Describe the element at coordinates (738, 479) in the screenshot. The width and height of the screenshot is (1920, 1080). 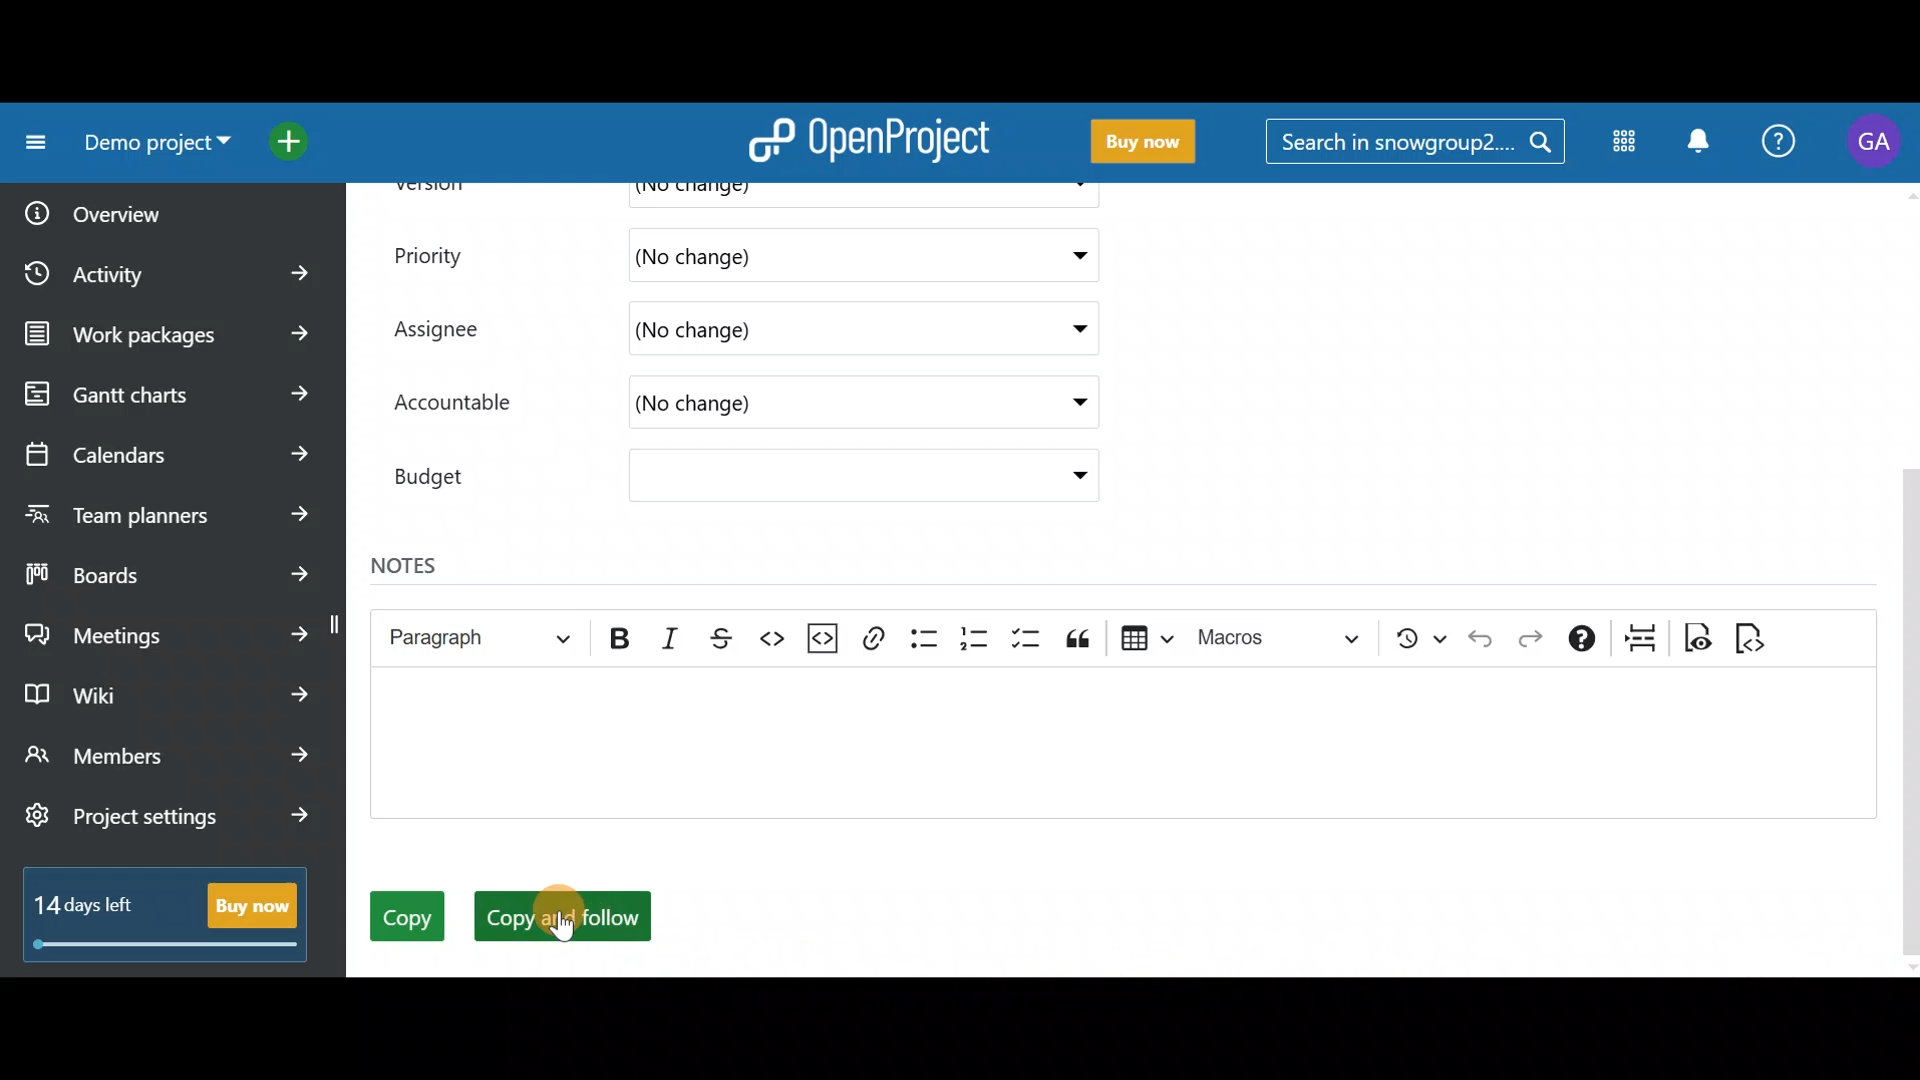
I see `Budget` at that location.